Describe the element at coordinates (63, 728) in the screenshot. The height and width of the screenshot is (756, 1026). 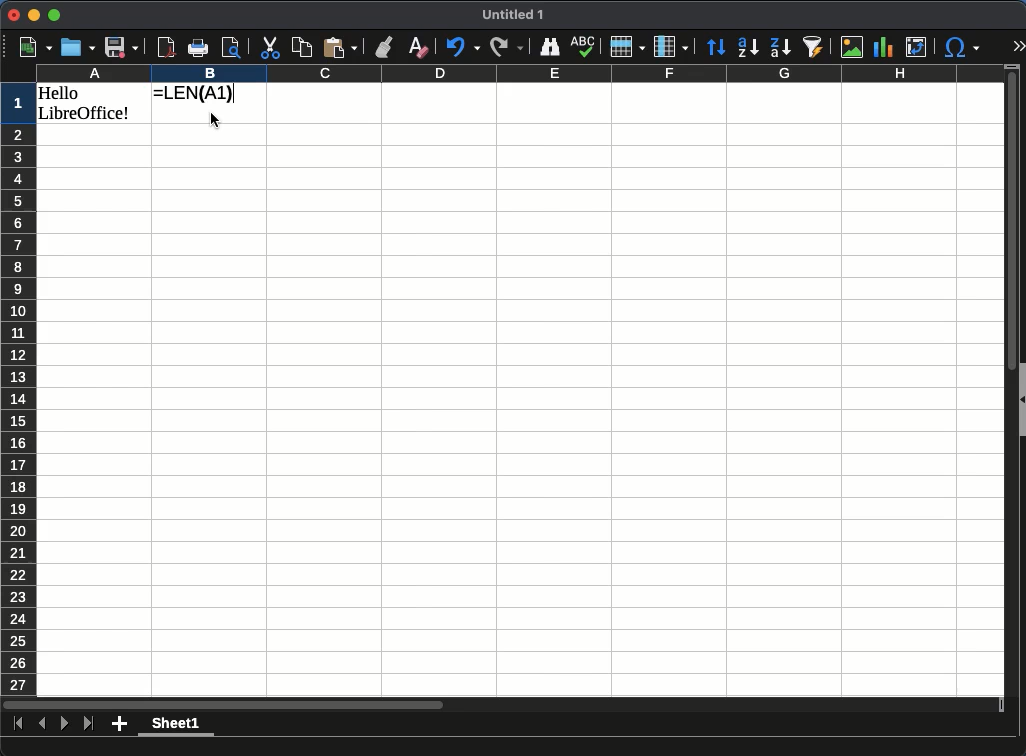
I see `next sheet` at that location.